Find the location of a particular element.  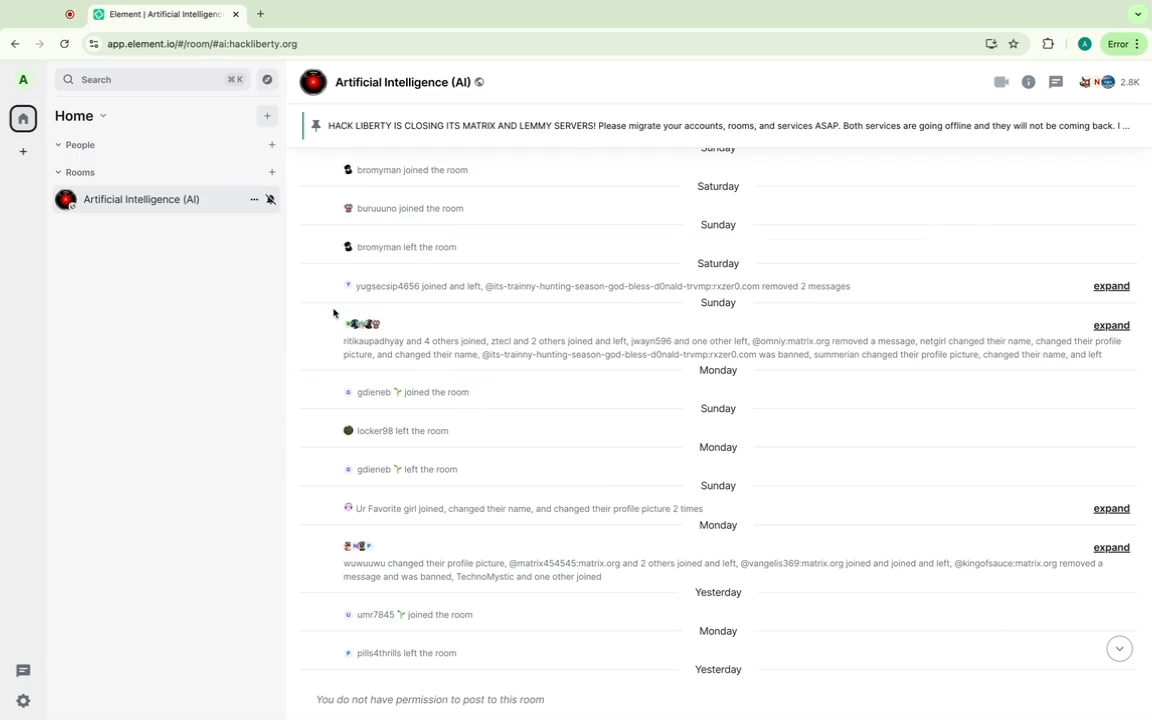

Add room is located at coordinates (275, 173).